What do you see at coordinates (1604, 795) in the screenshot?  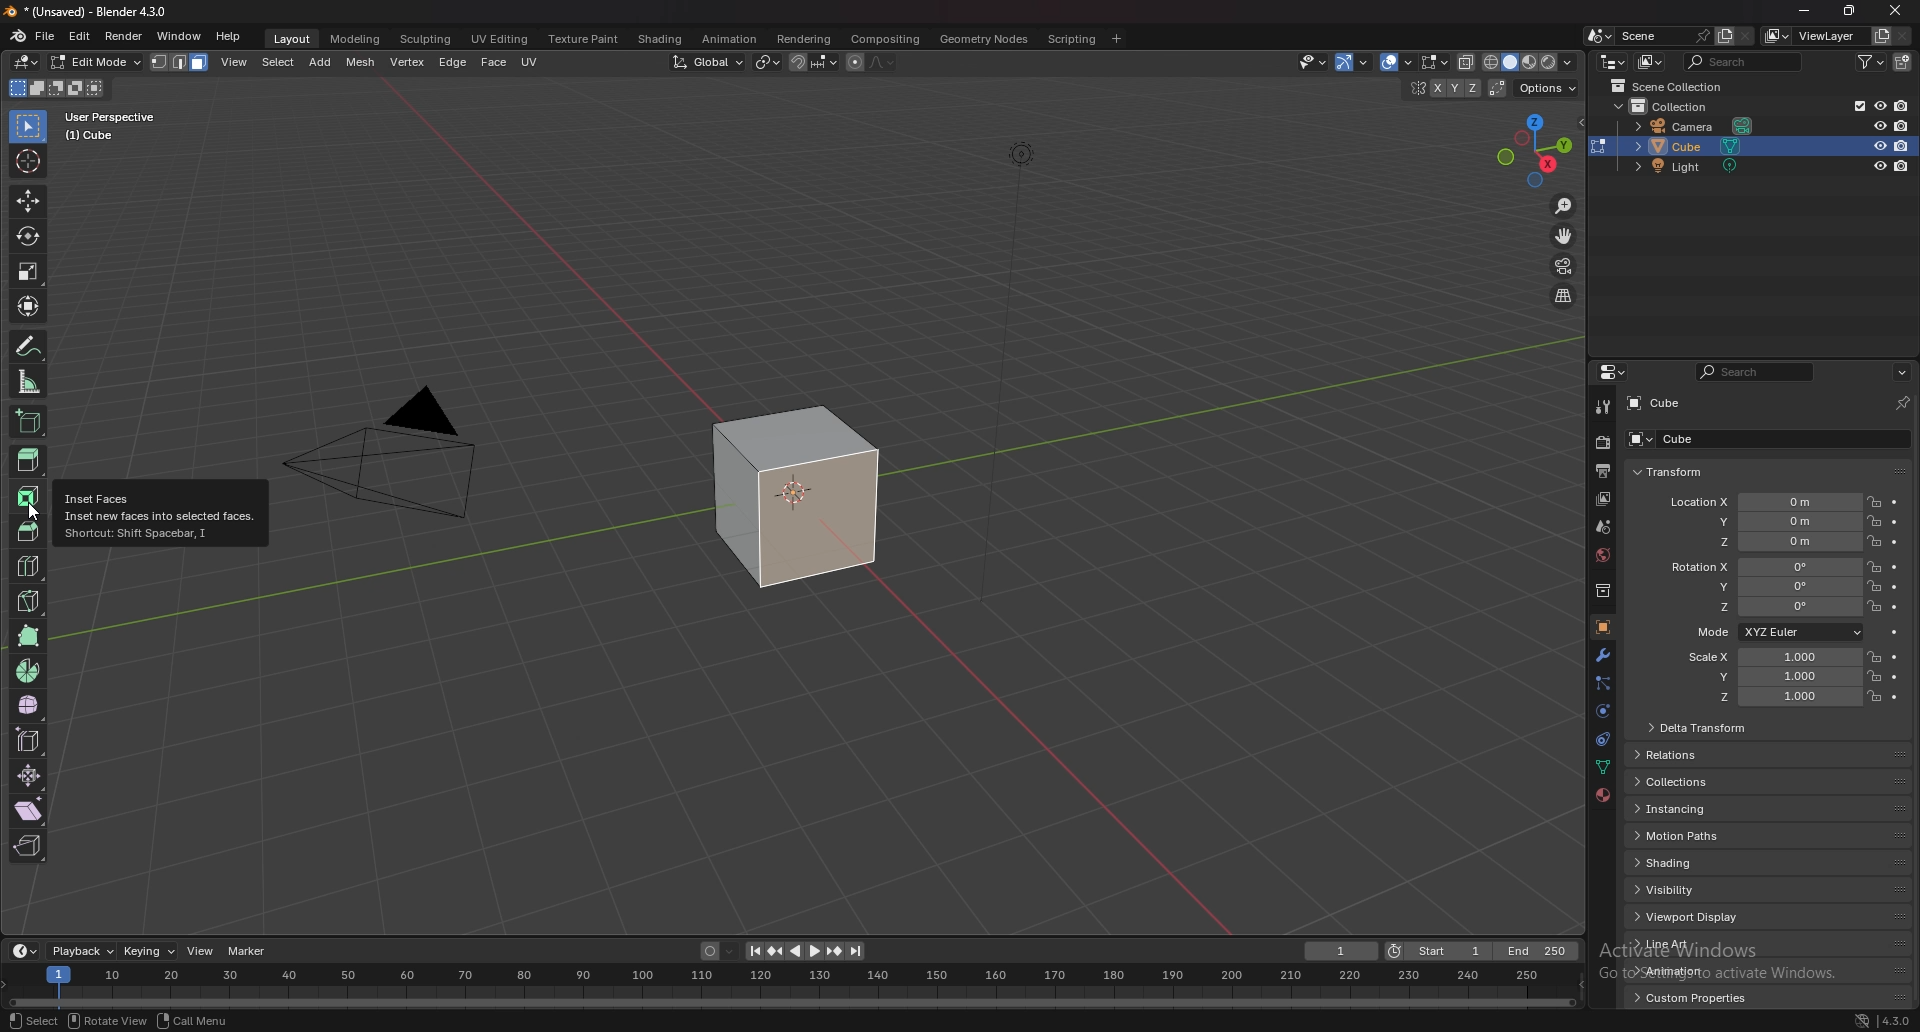 I see `material` at bounding box center [1604, 795].